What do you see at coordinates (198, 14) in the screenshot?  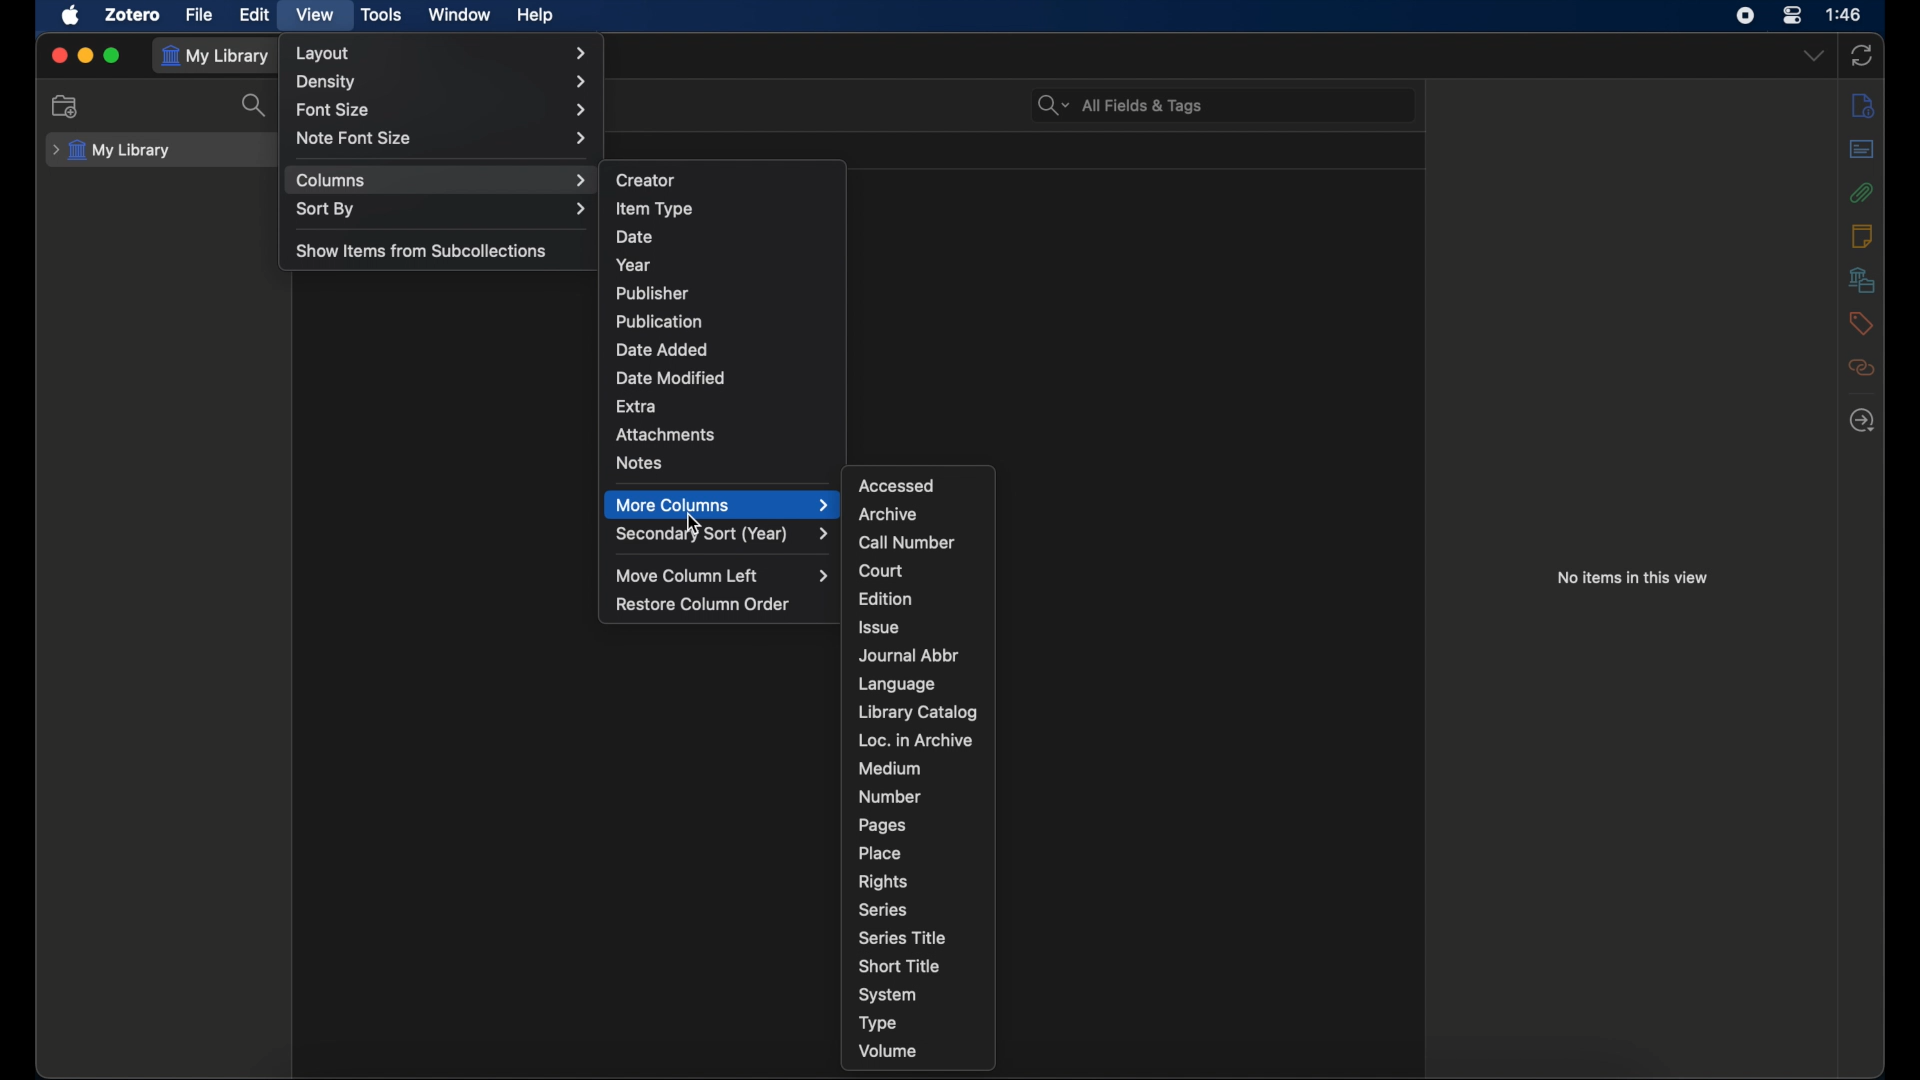 I see `file` at bounding box center [198, 14].